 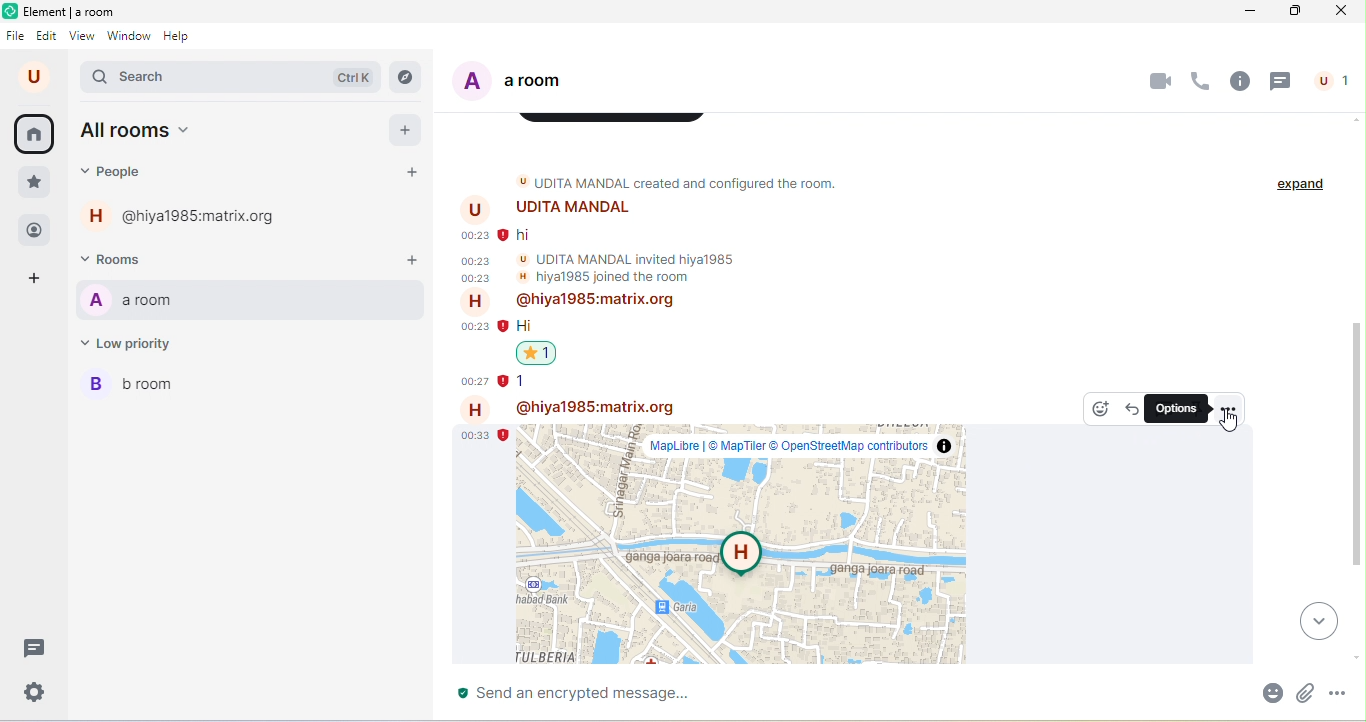 What do you see at coordinates (1340, 11) in the screenshot?
I see `close` at bounding box center [1340, 11].